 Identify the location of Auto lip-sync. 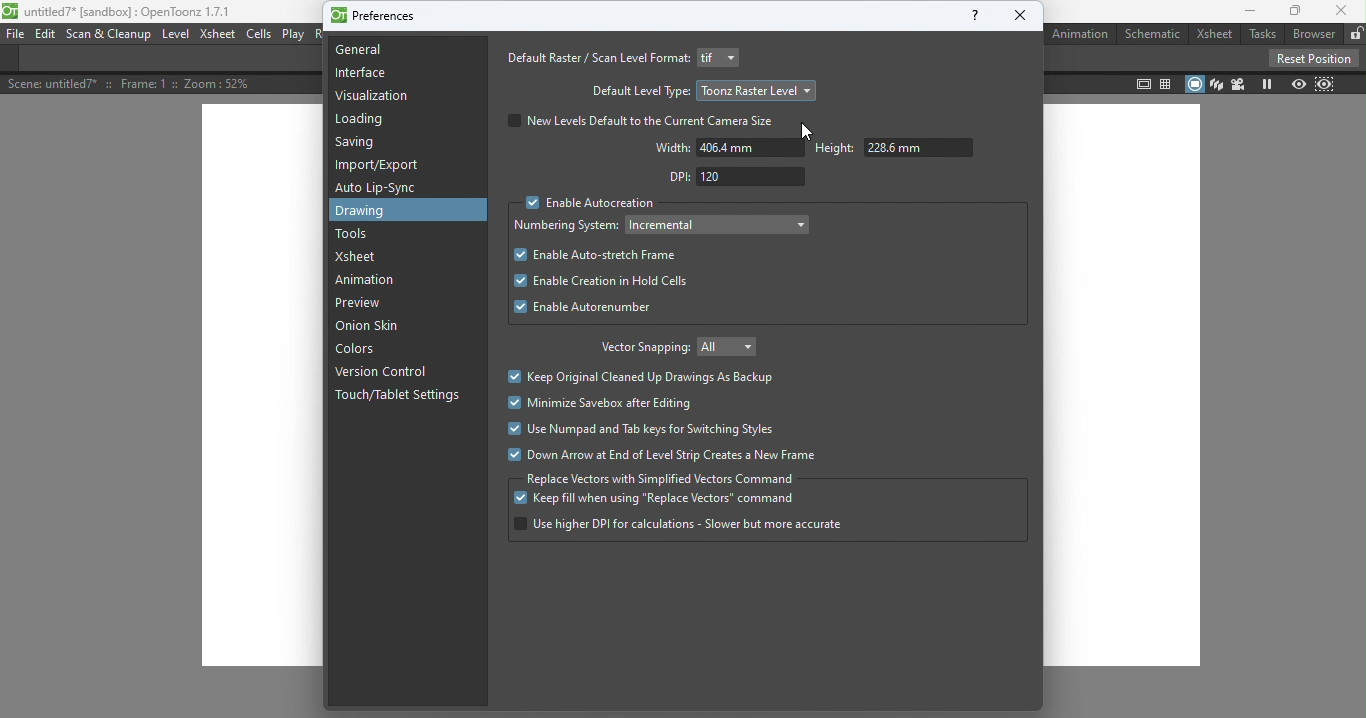
(380, 188).